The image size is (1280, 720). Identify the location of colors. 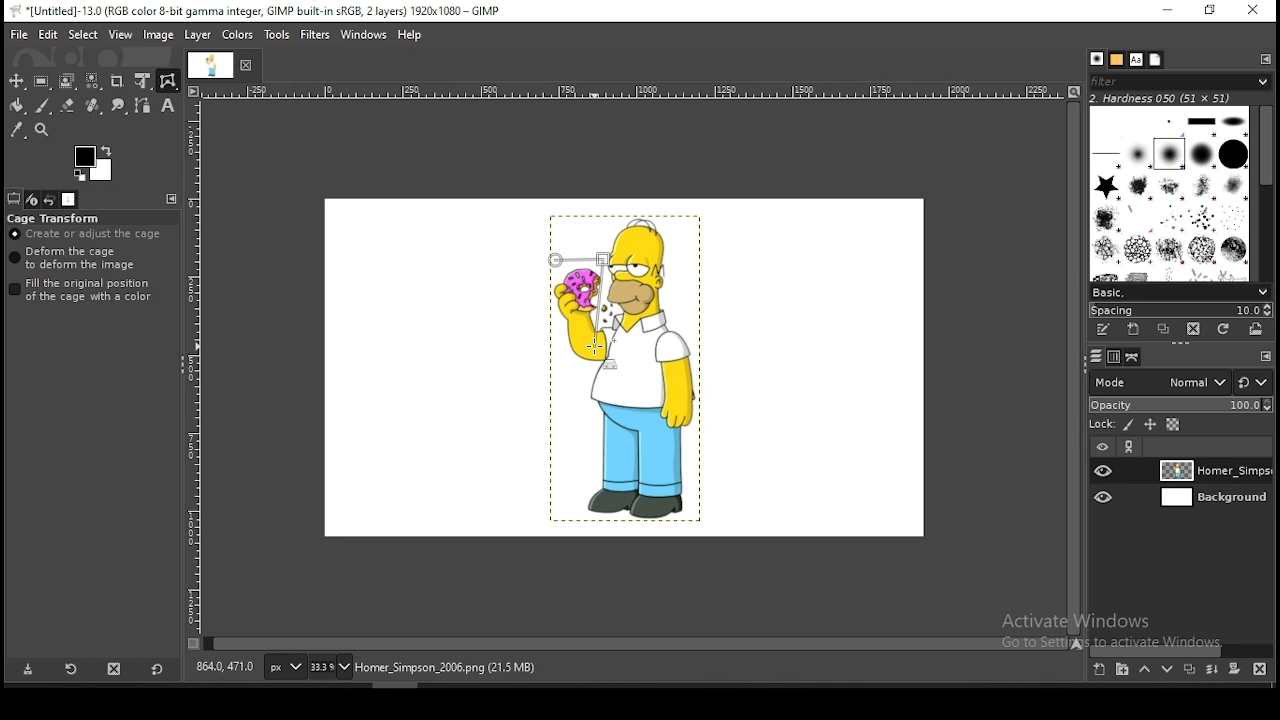
(237, 35).